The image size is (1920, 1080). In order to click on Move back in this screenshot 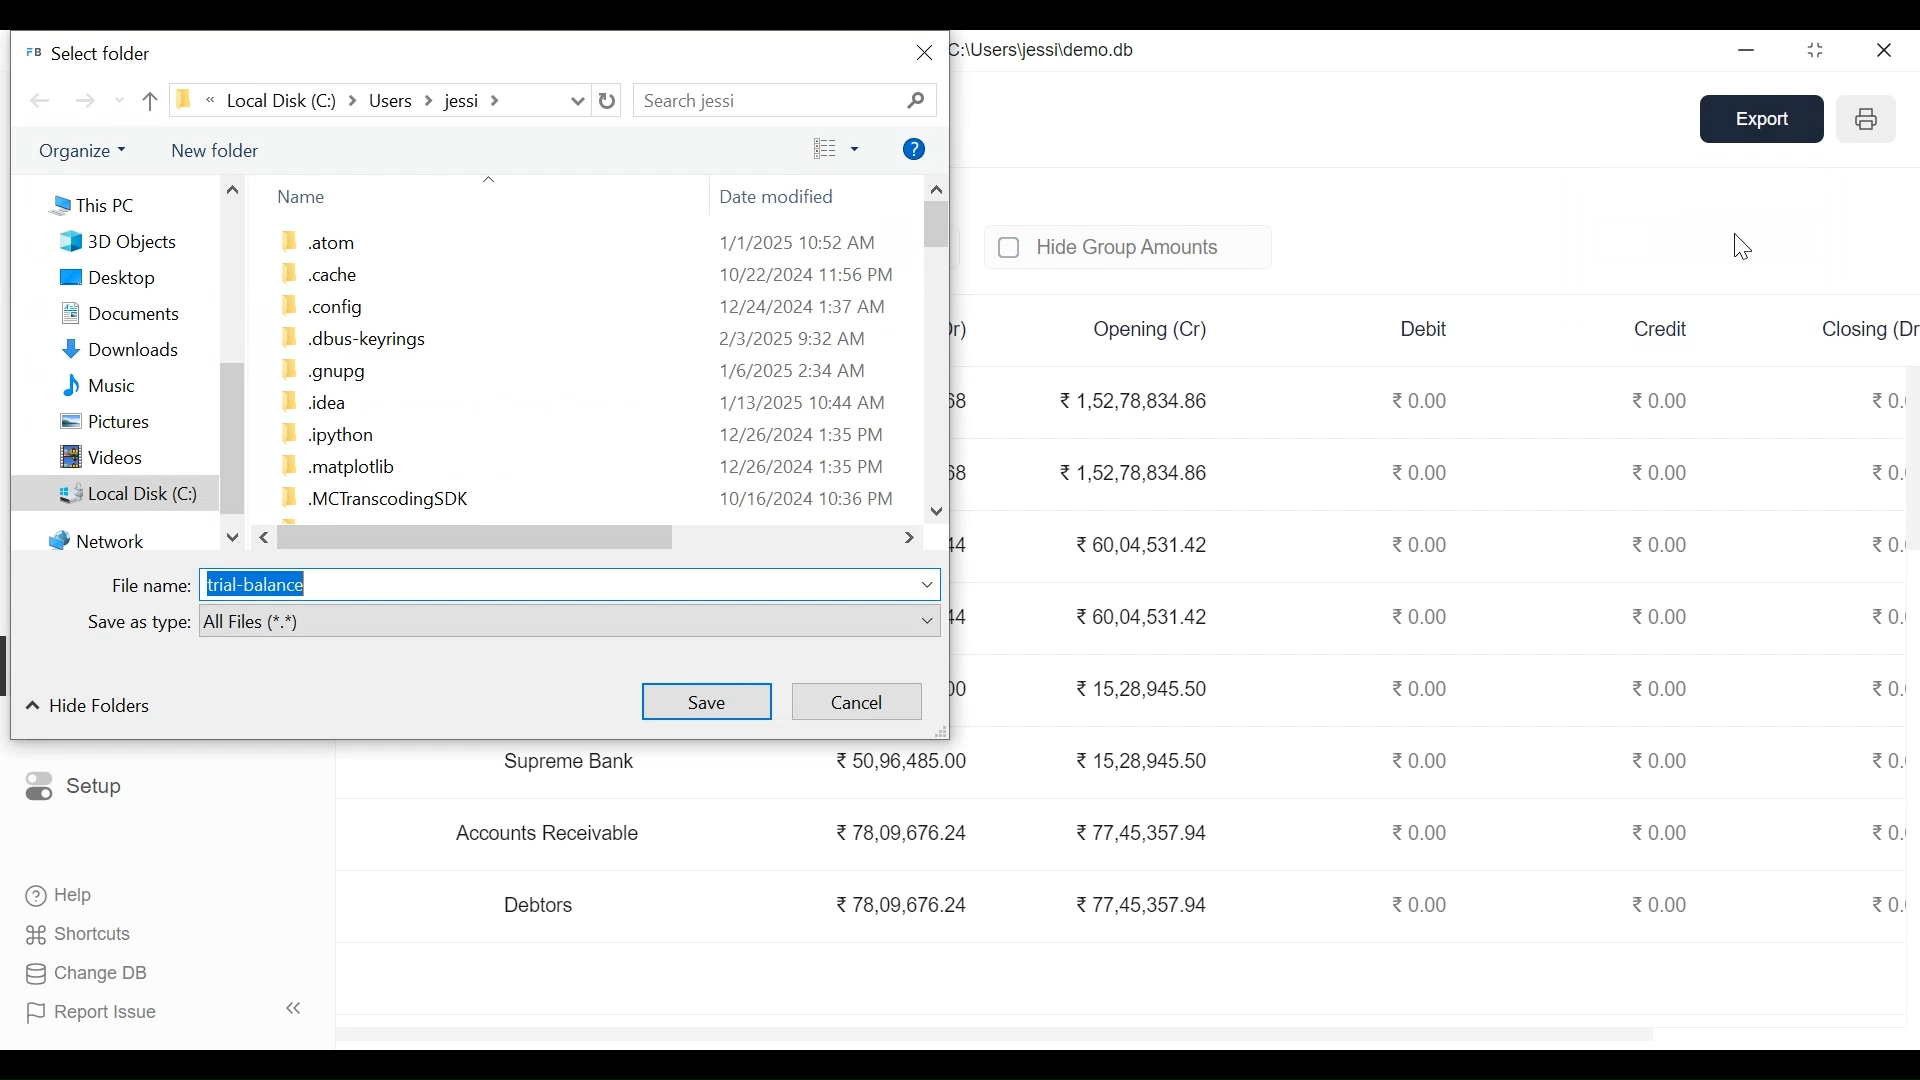, I will do `click(40, 100)`.